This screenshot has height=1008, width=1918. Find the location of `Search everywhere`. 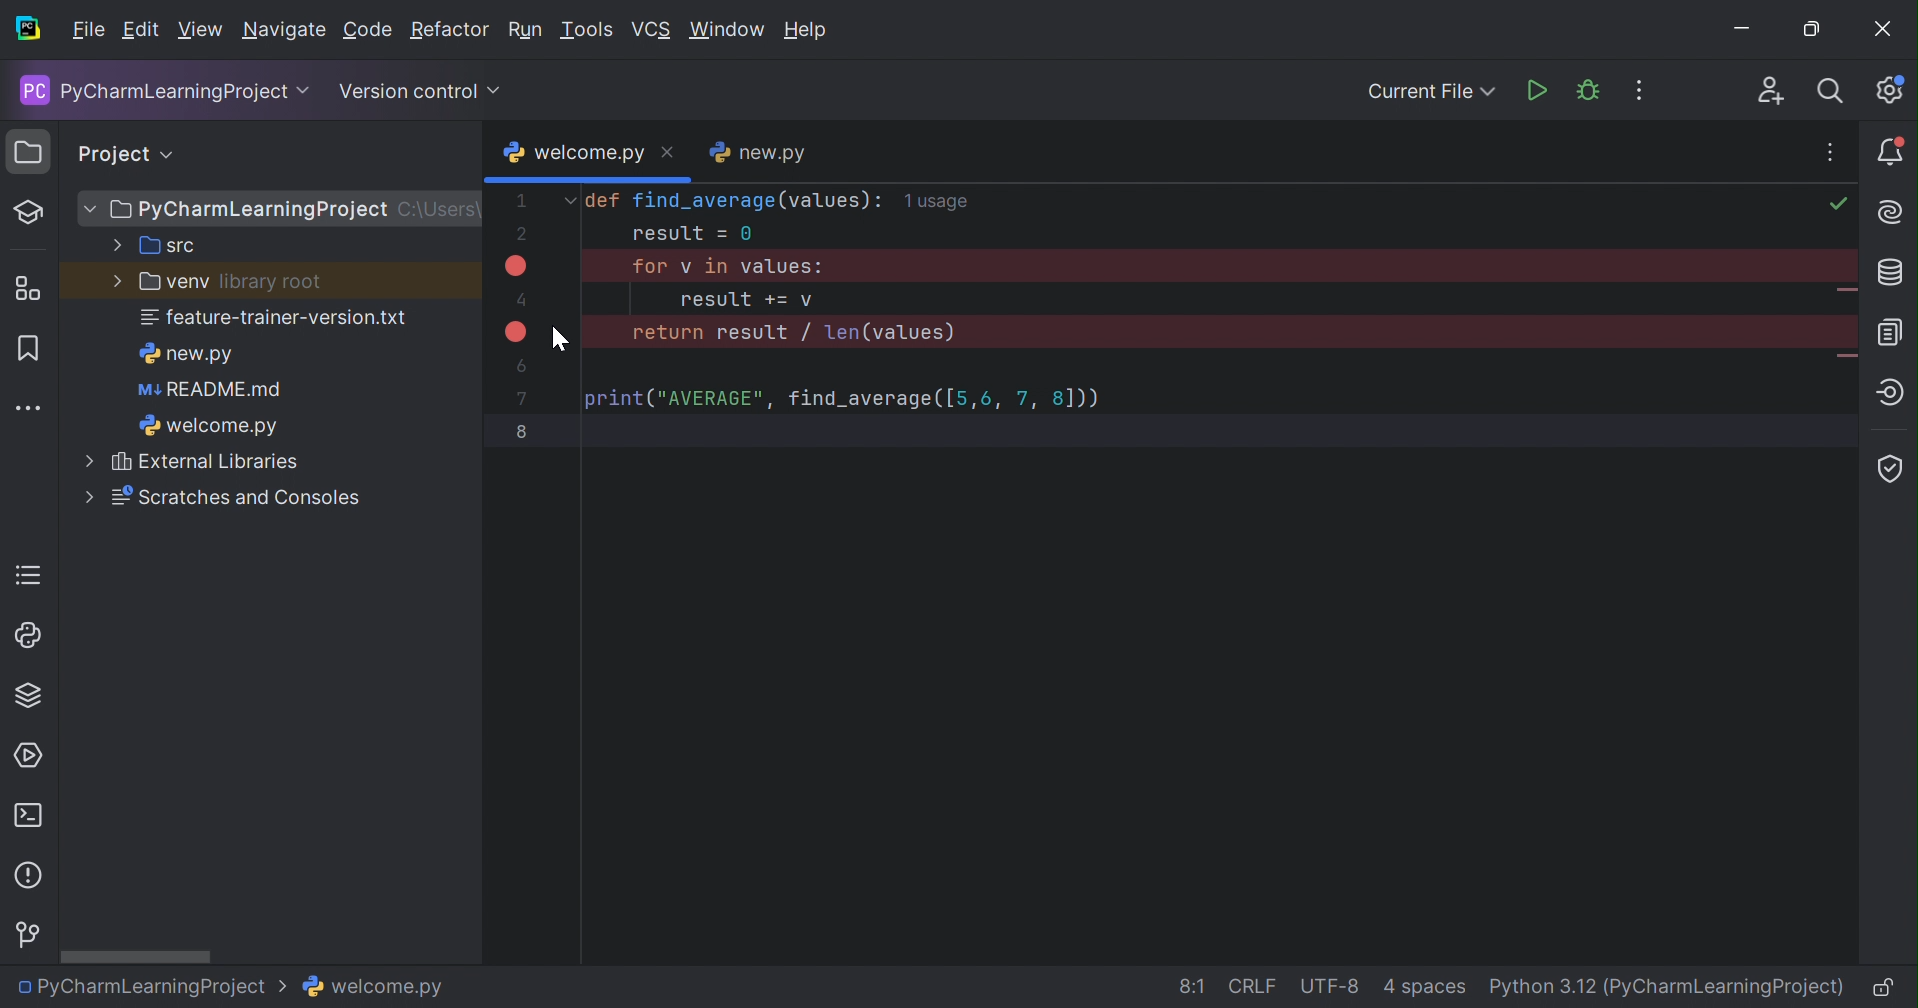

Search everywhere is located at coordinates (1834, 91).